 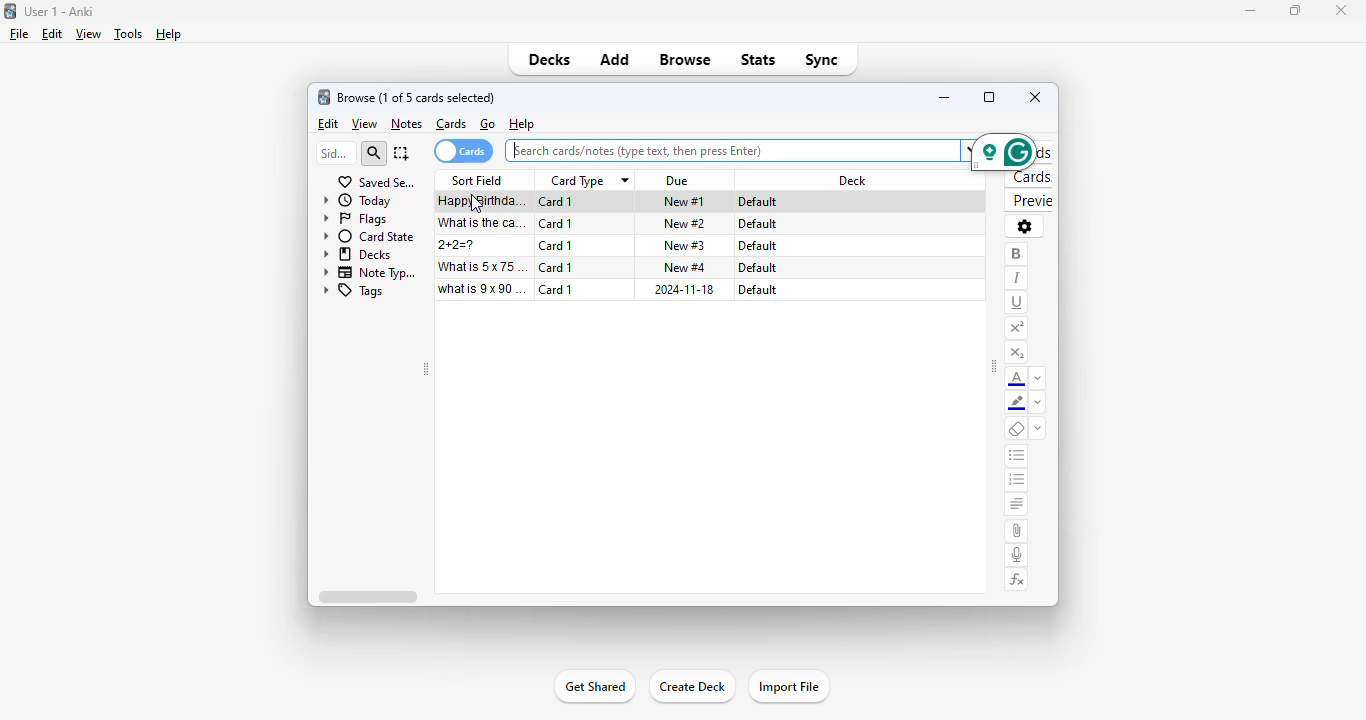 I want to click on options, so click(x=1024, y=226).